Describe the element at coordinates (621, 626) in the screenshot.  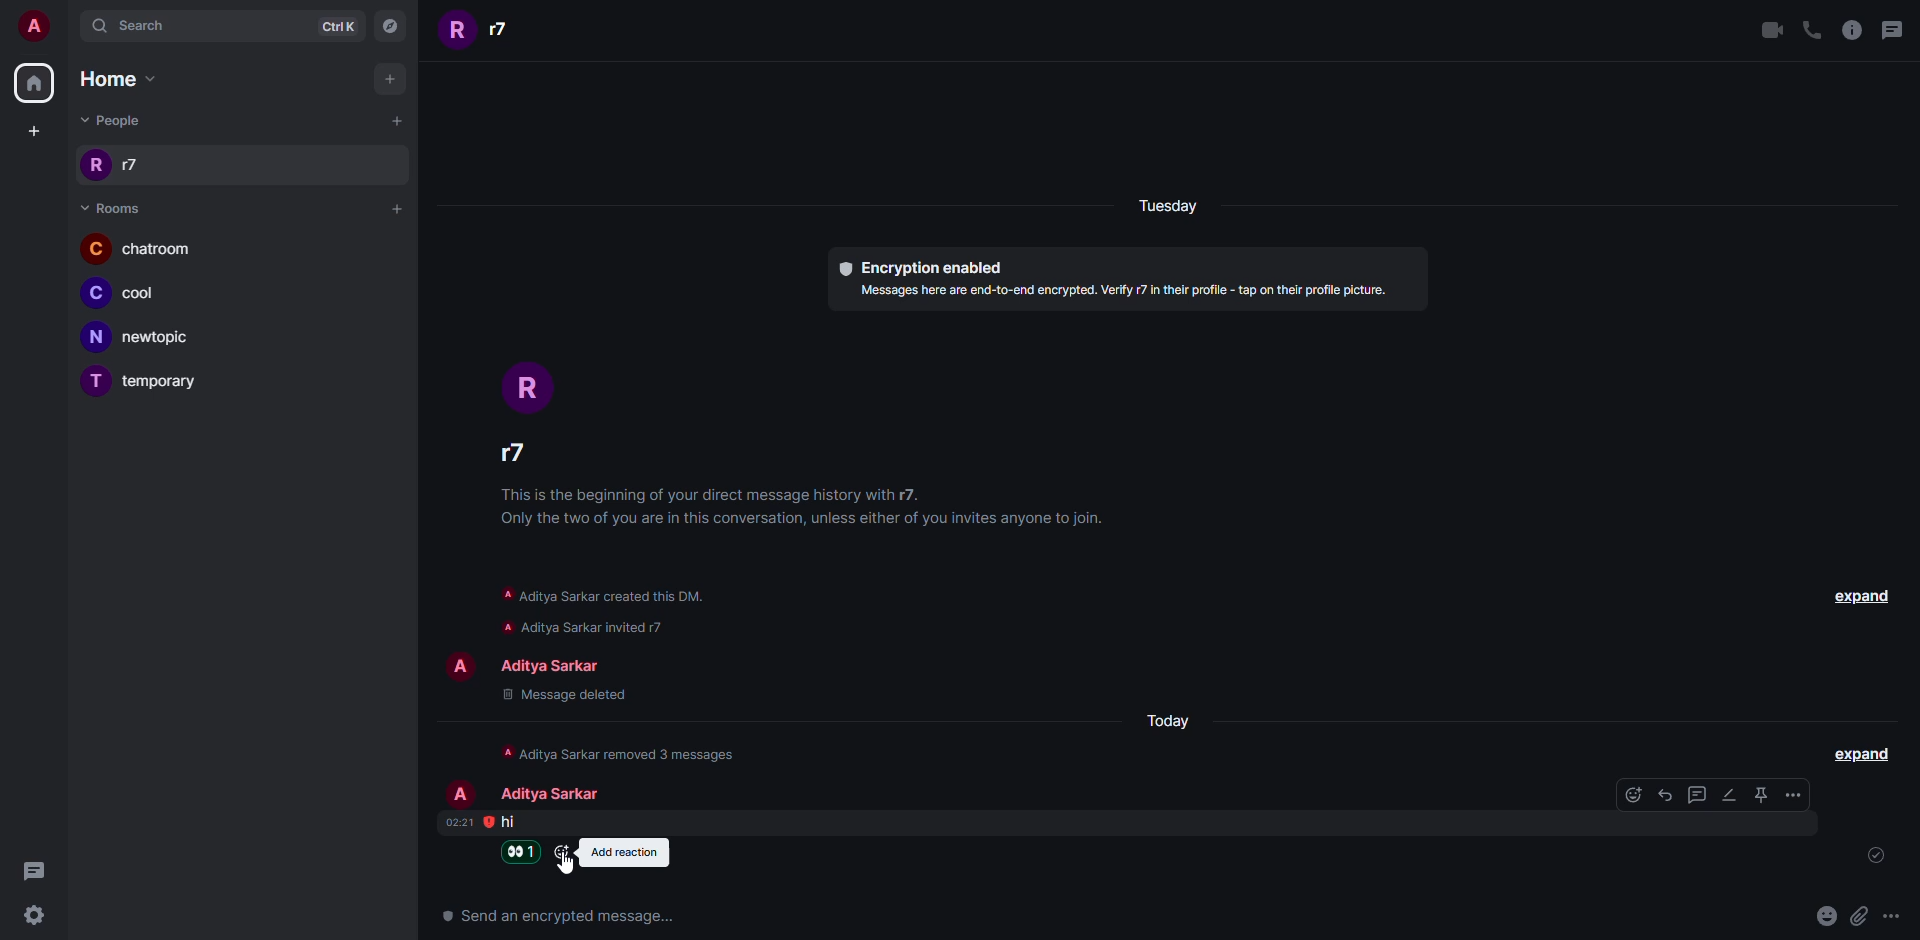
I see `info` at that location.